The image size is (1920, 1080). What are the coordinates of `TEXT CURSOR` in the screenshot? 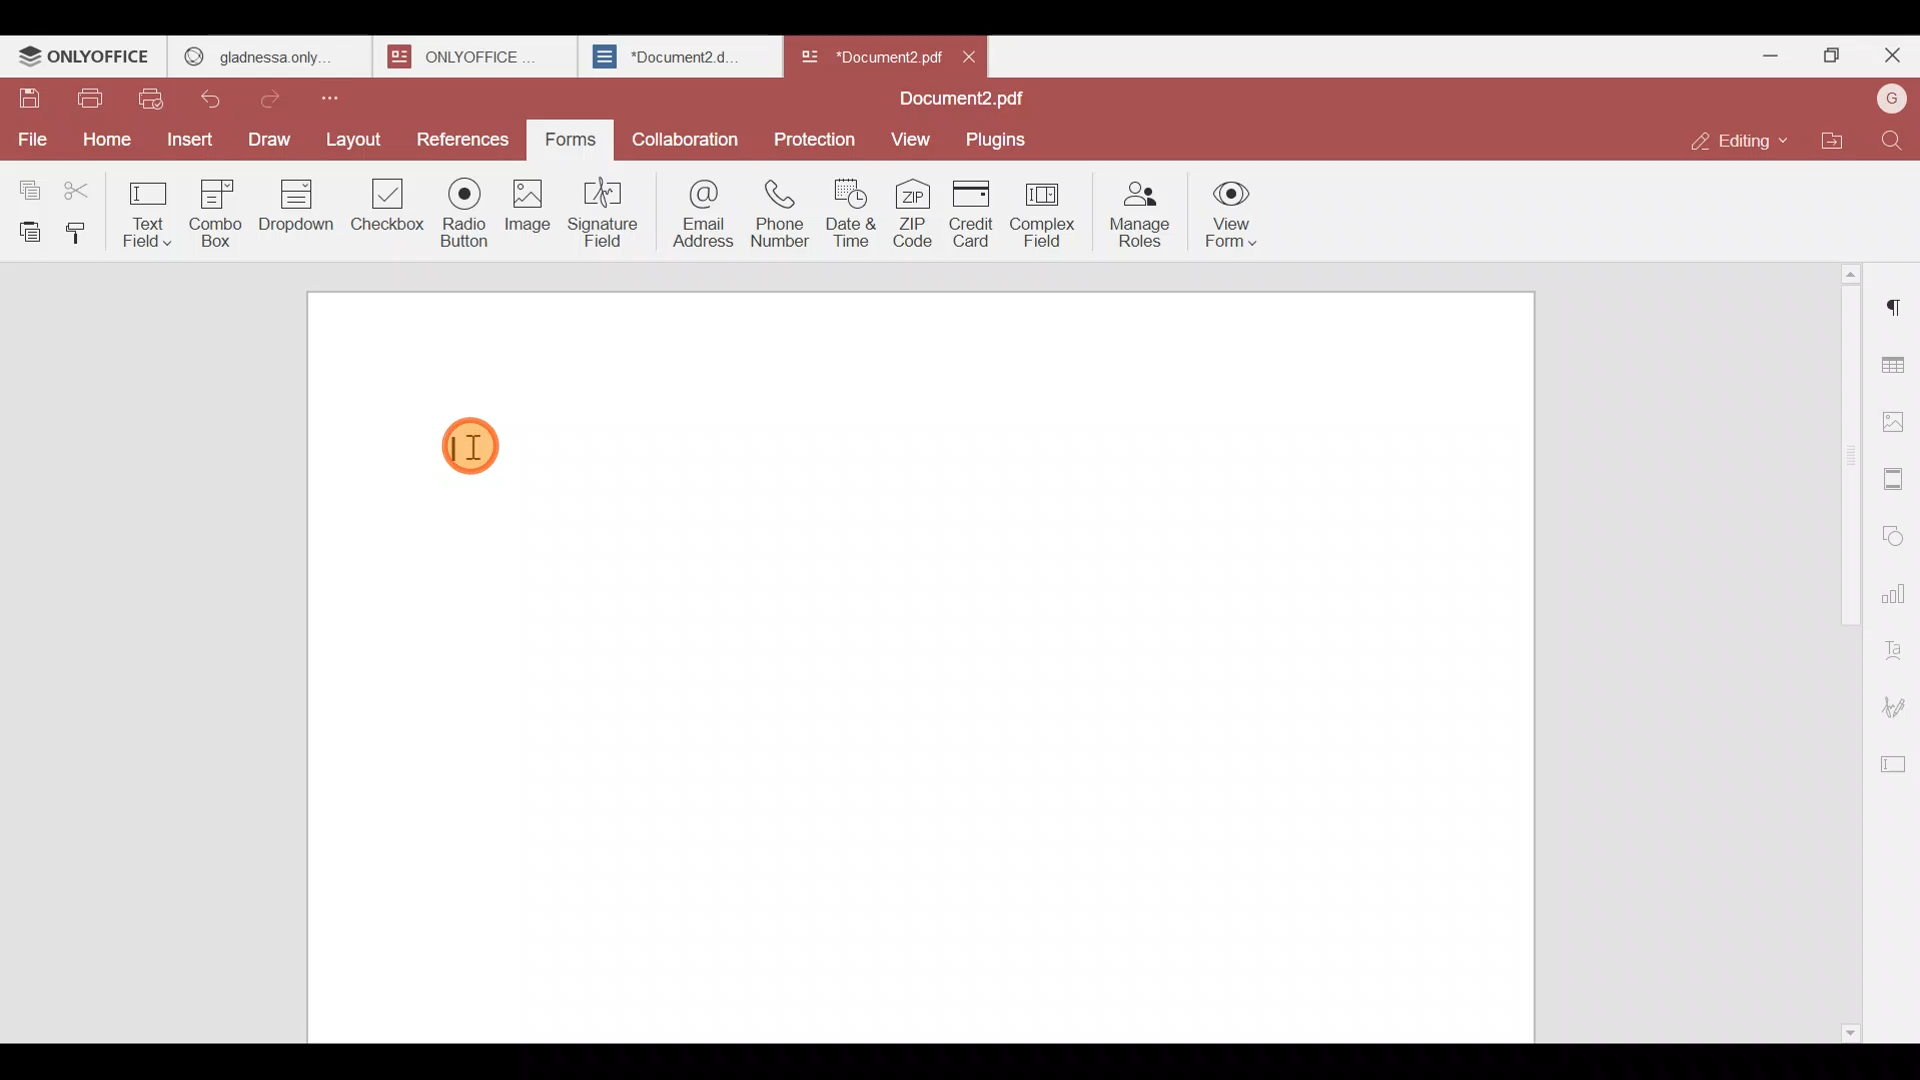 It's located at (473, 450).